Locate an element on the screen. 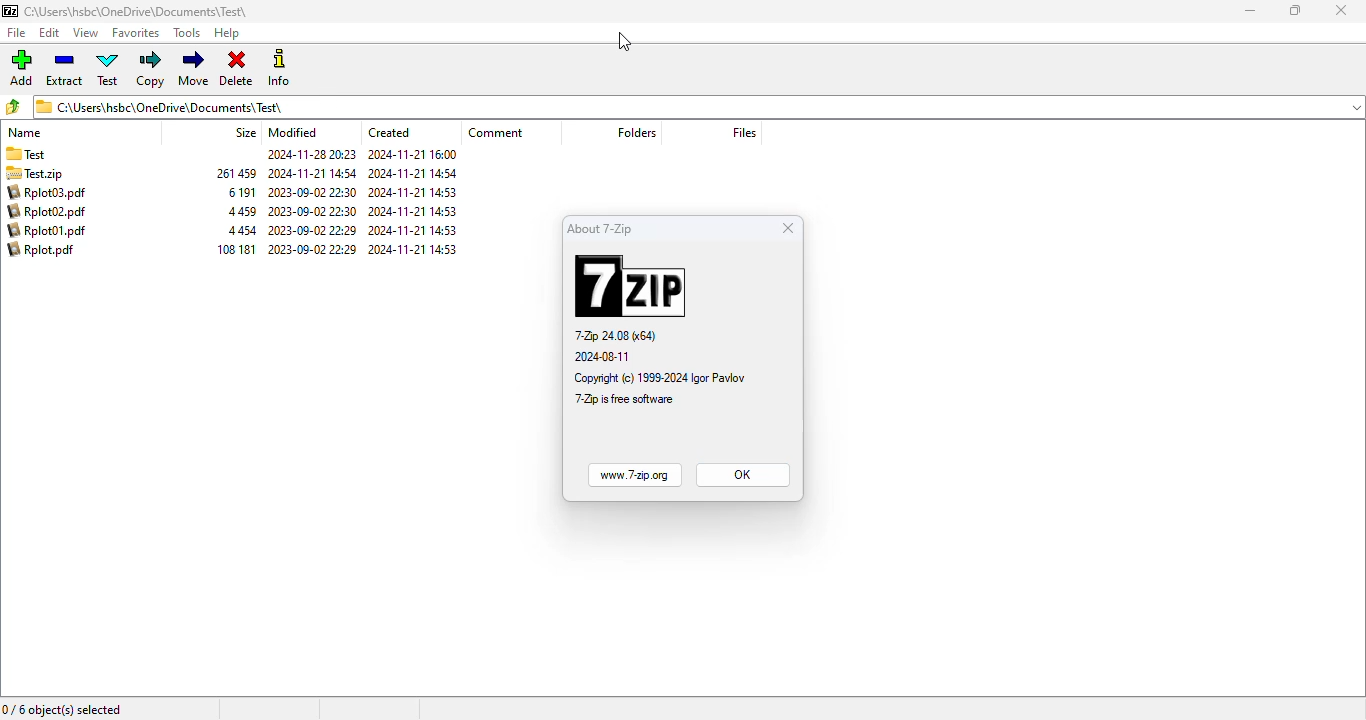  about 7-zip is located at coordinates (600, 228).